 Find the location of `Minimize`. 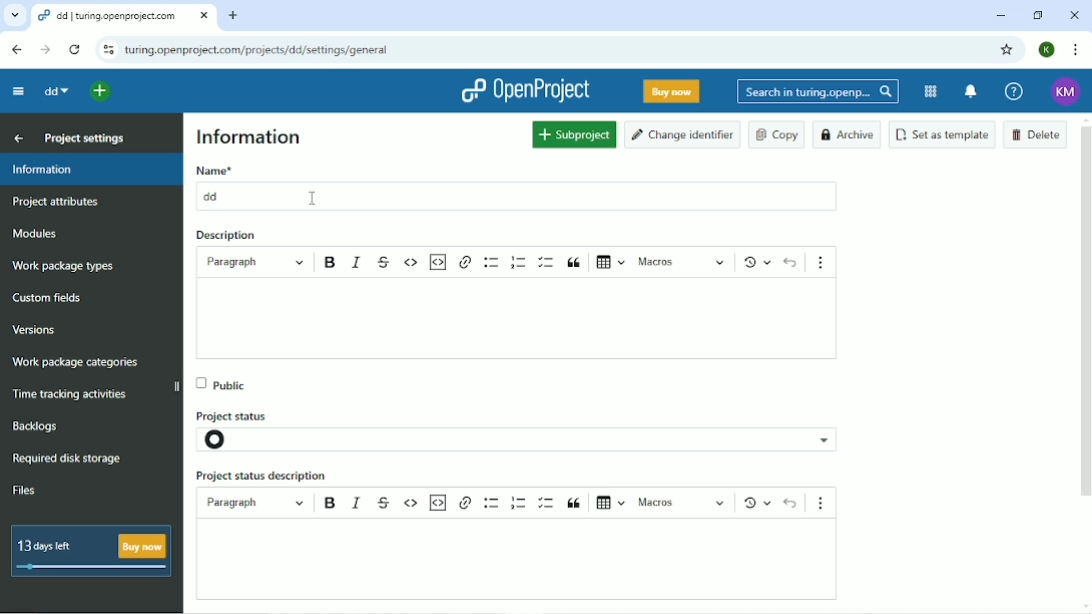

Minimize is located at coordinates (1001, 16).